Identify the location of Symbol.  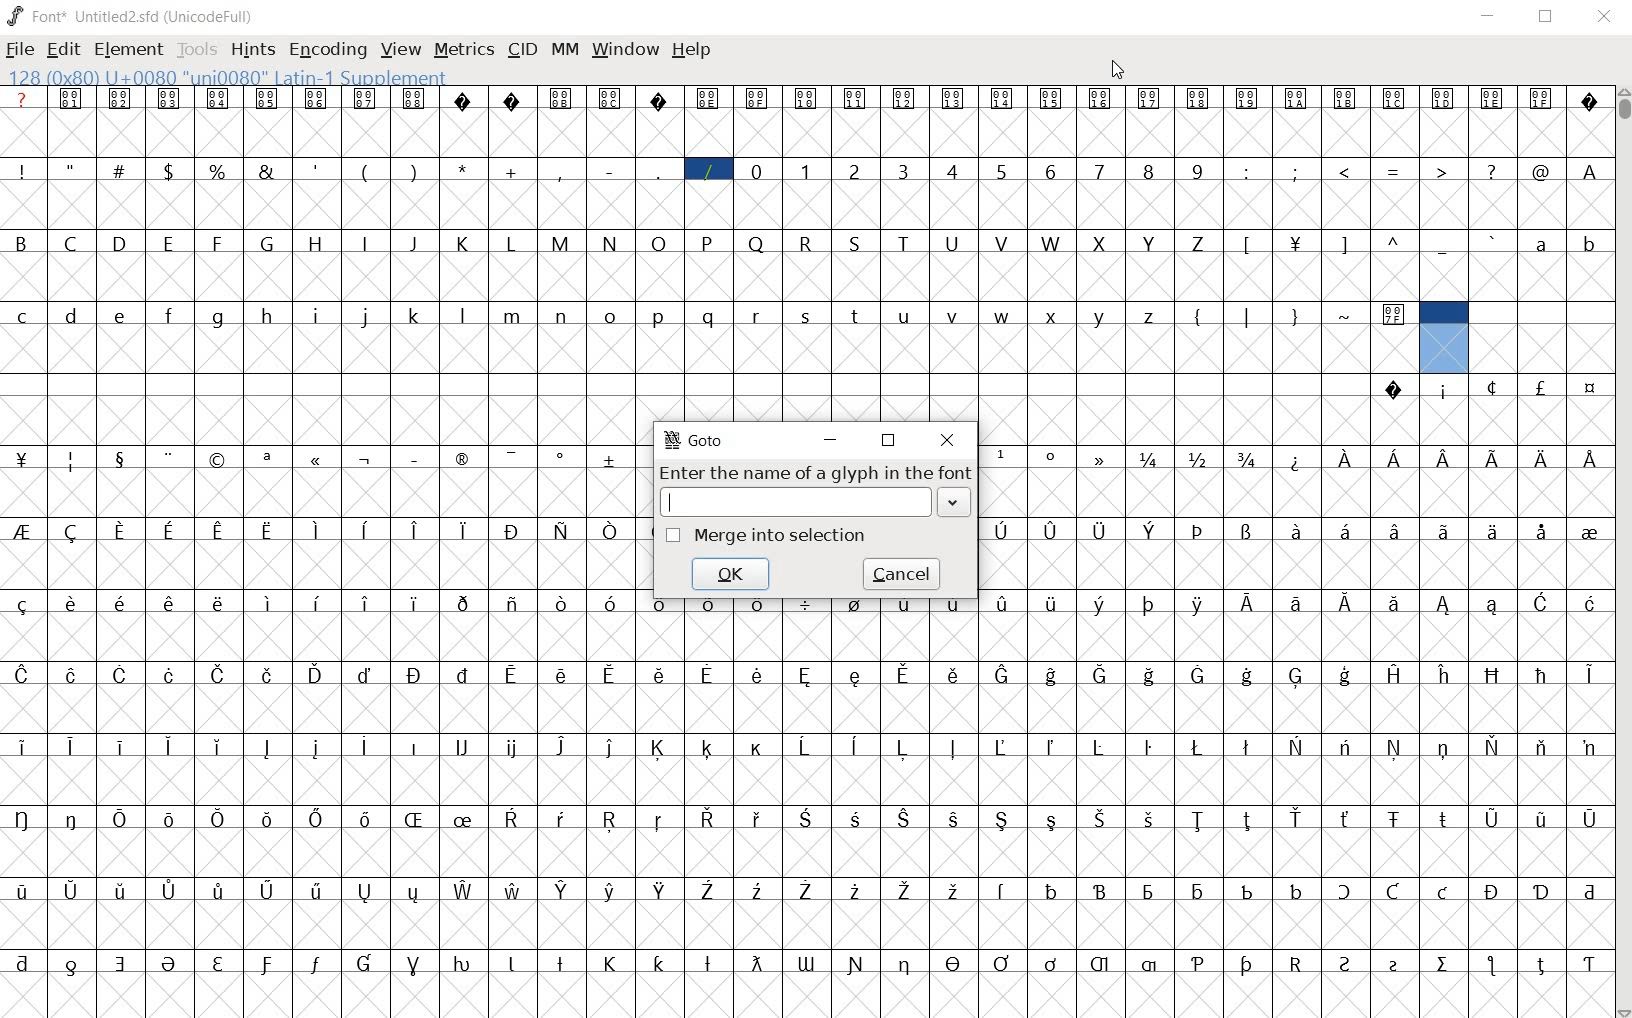
(1588, 459).